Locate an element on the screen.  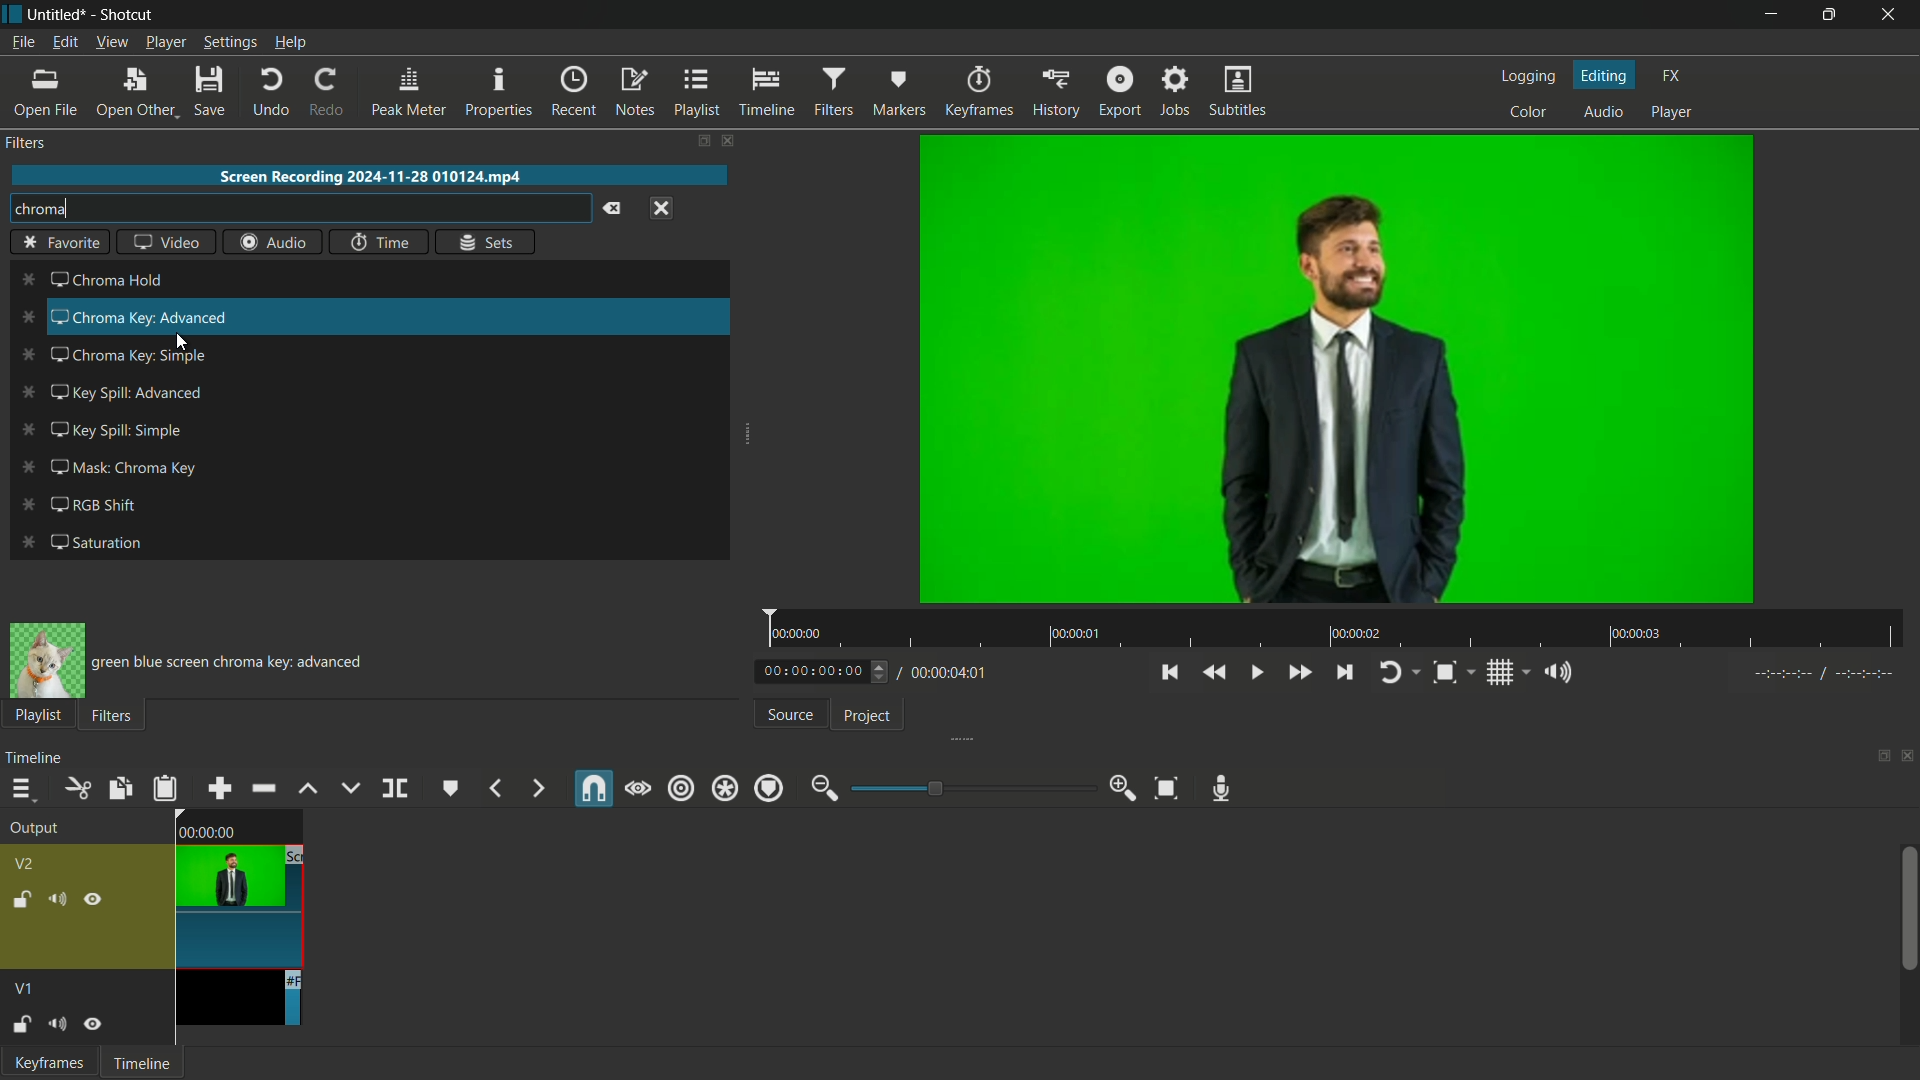
audio is located at coordinates (273, 241).